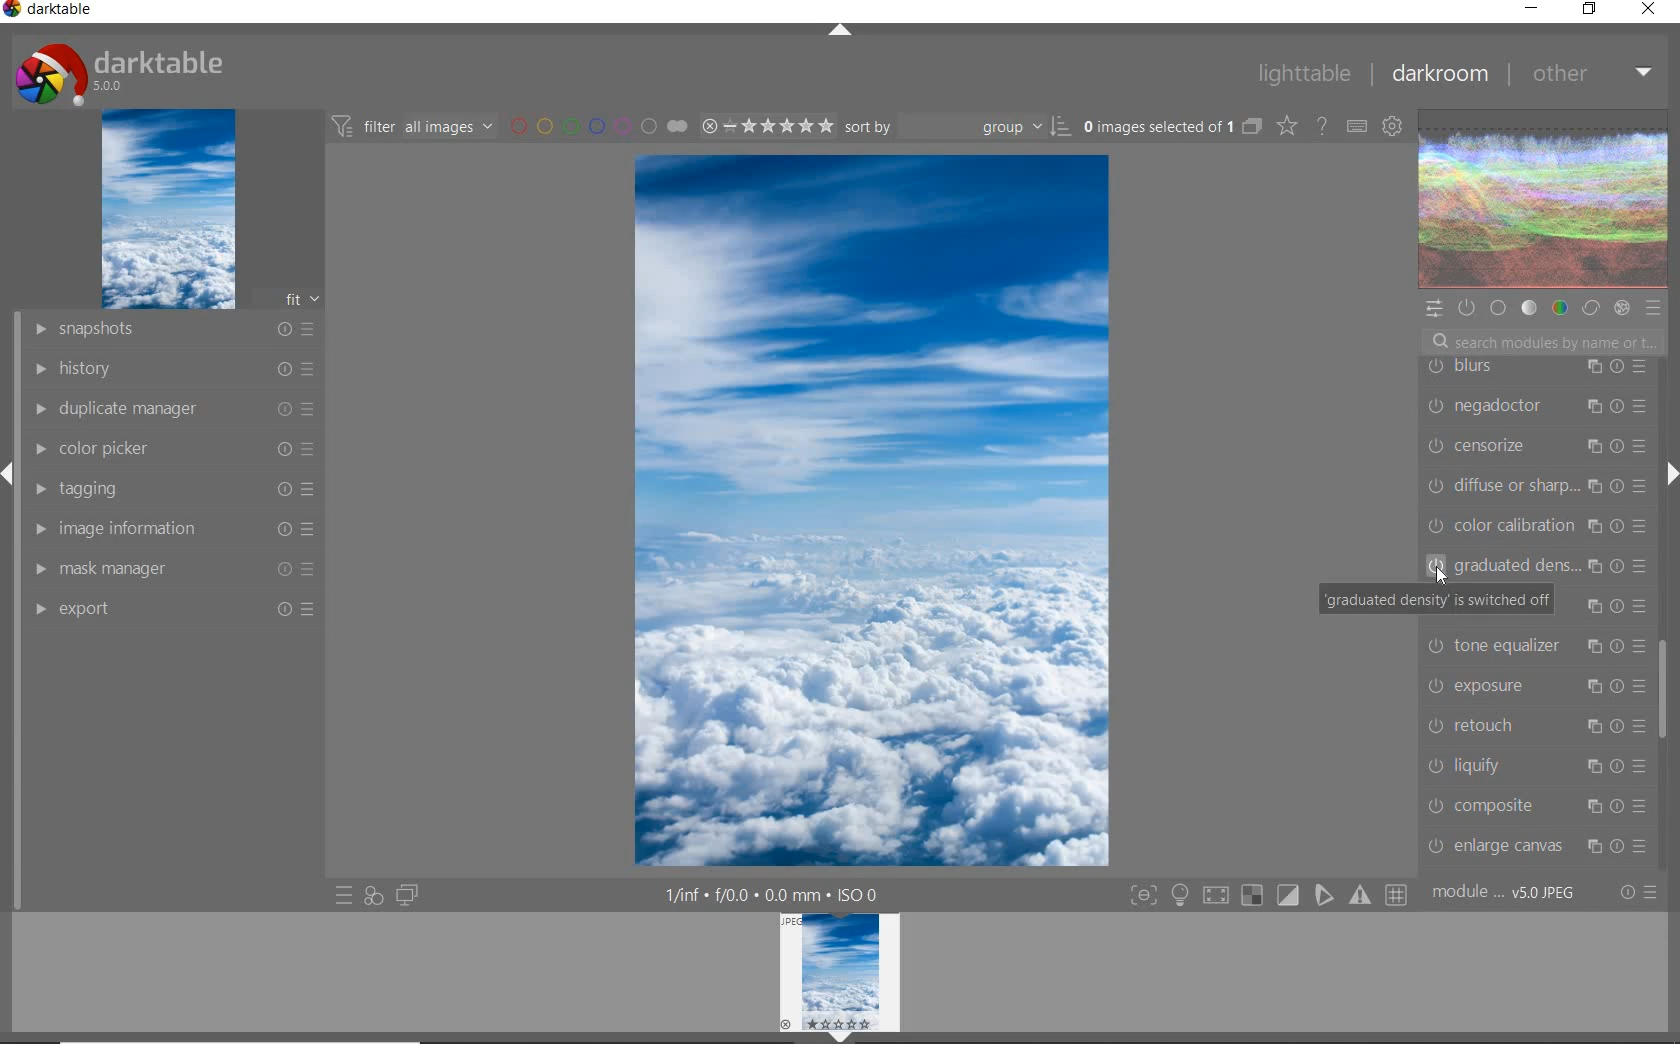 This screenshot has height=1044, width=1680. I want to click on Up, so click(840, 32).